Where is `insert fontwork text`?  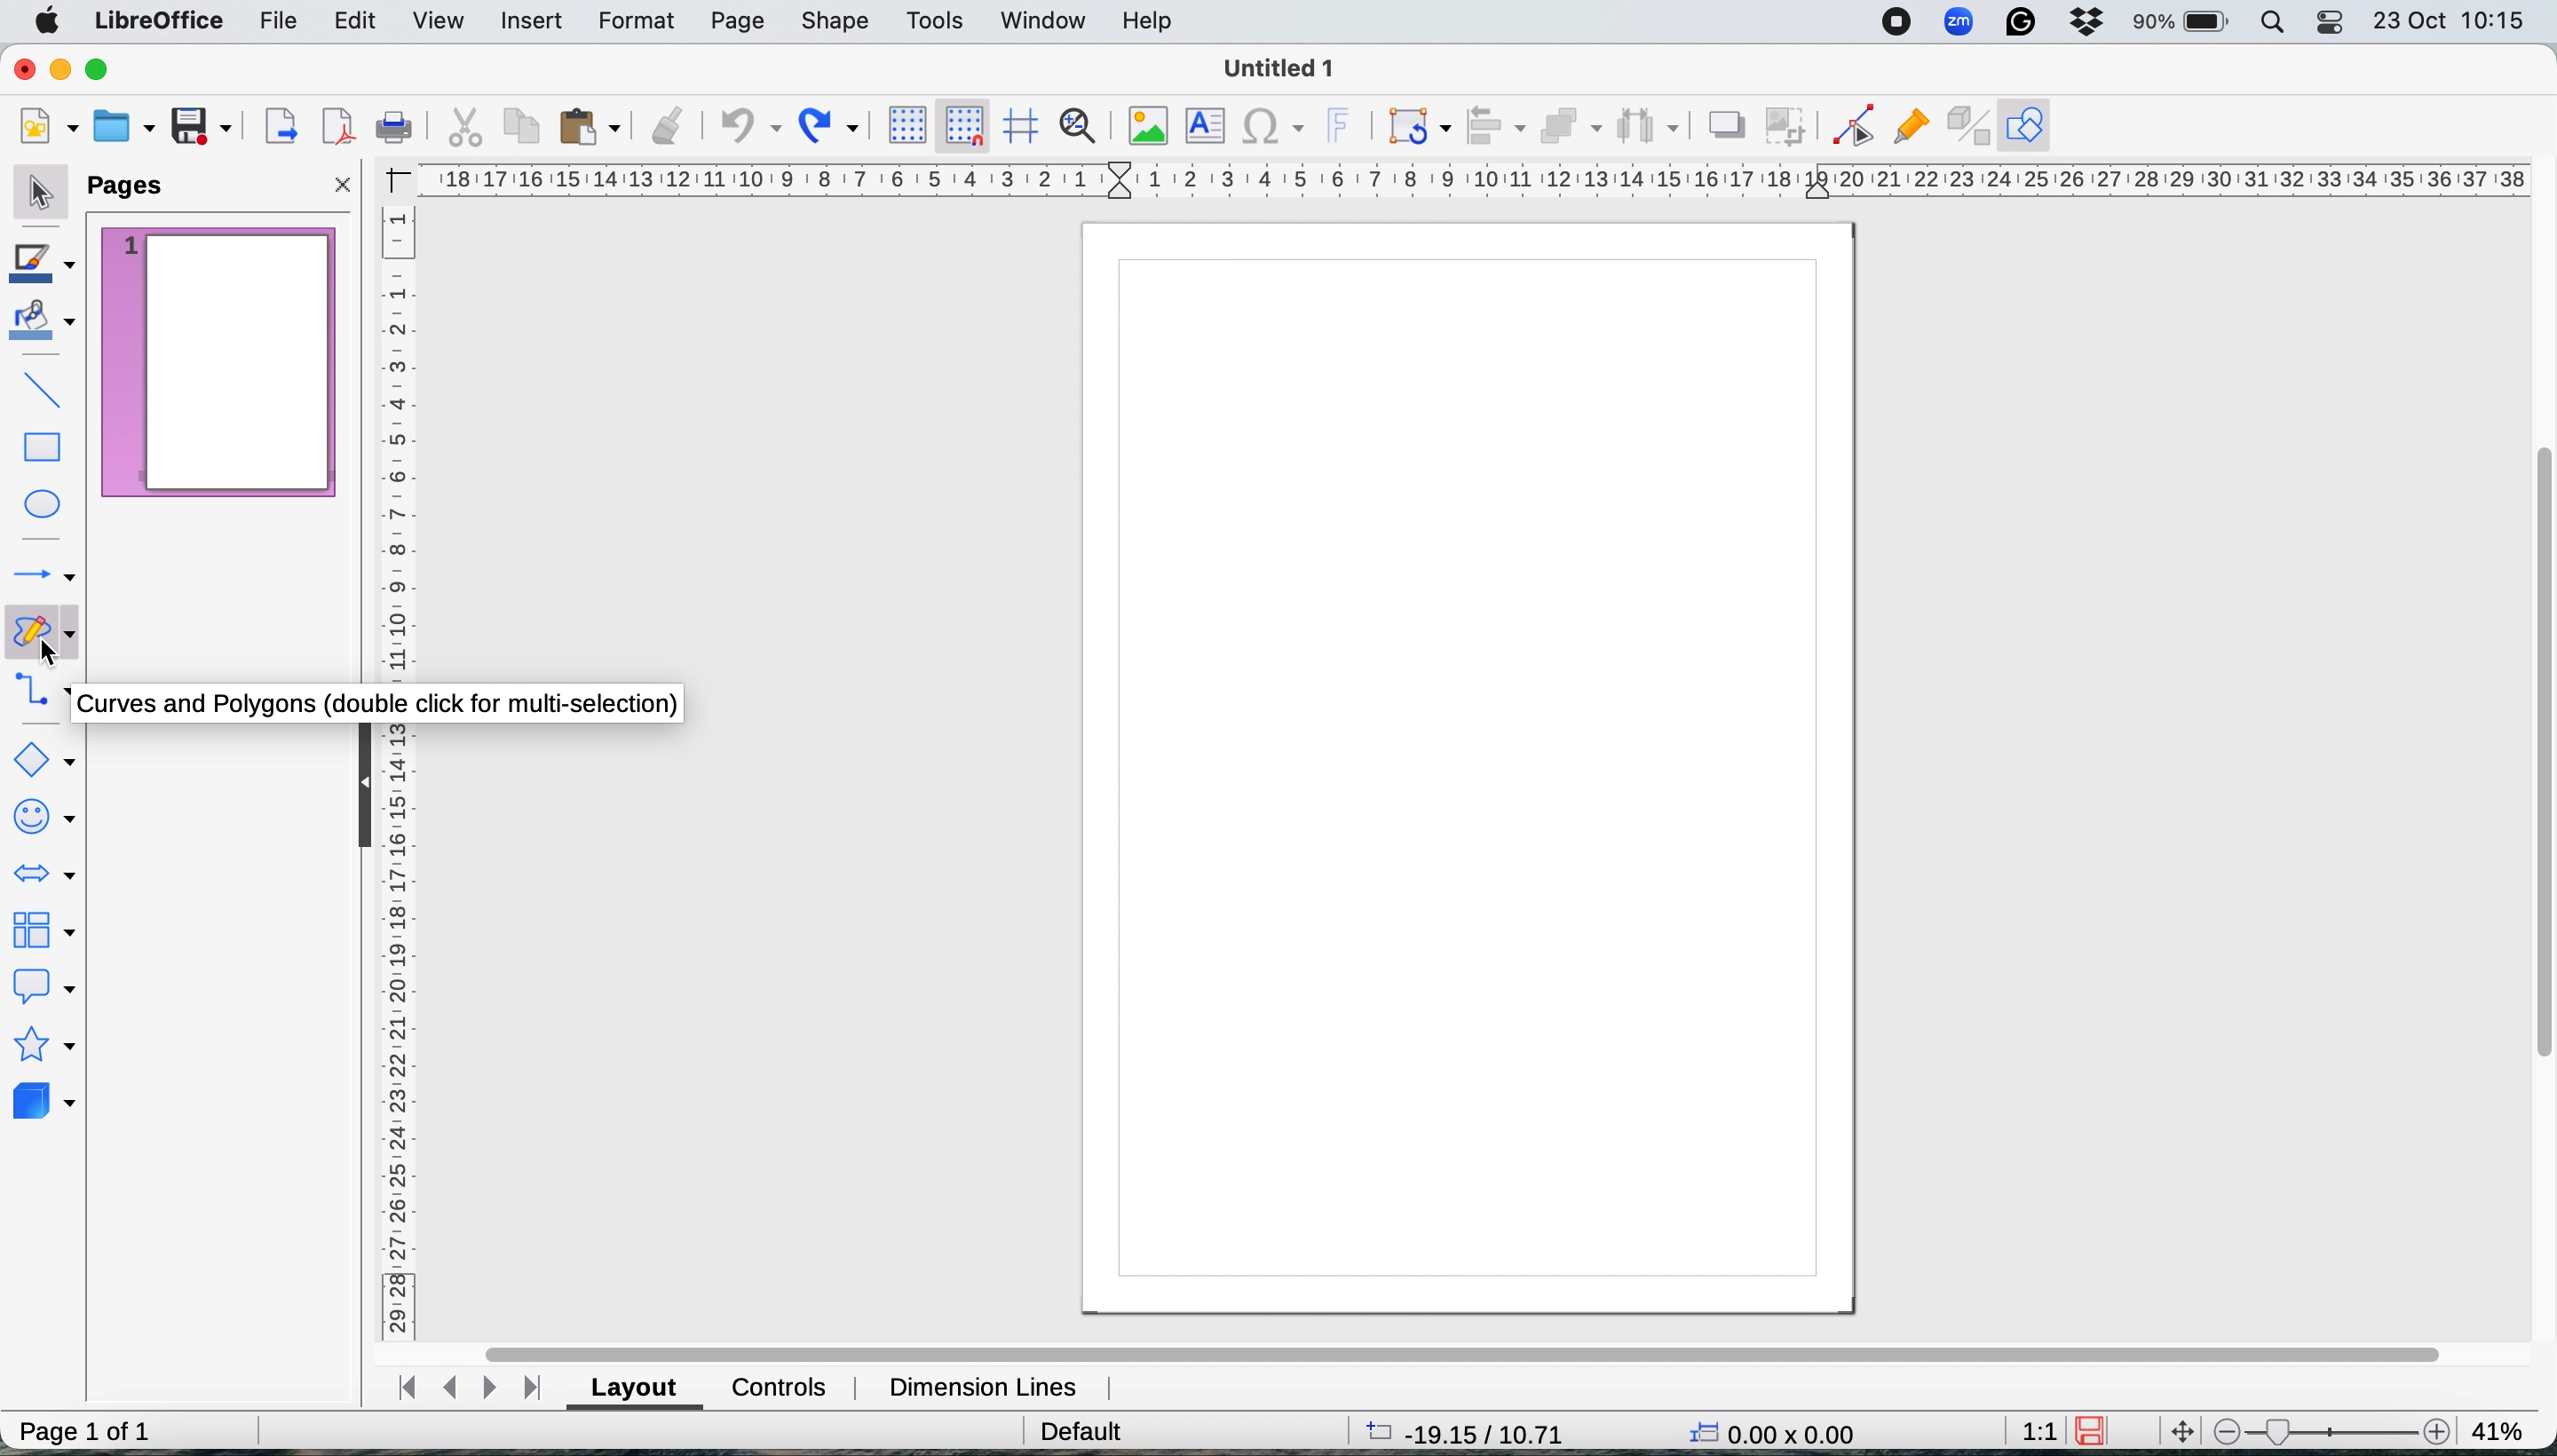 insert fontwork text is located at coordinates (1345, 127).